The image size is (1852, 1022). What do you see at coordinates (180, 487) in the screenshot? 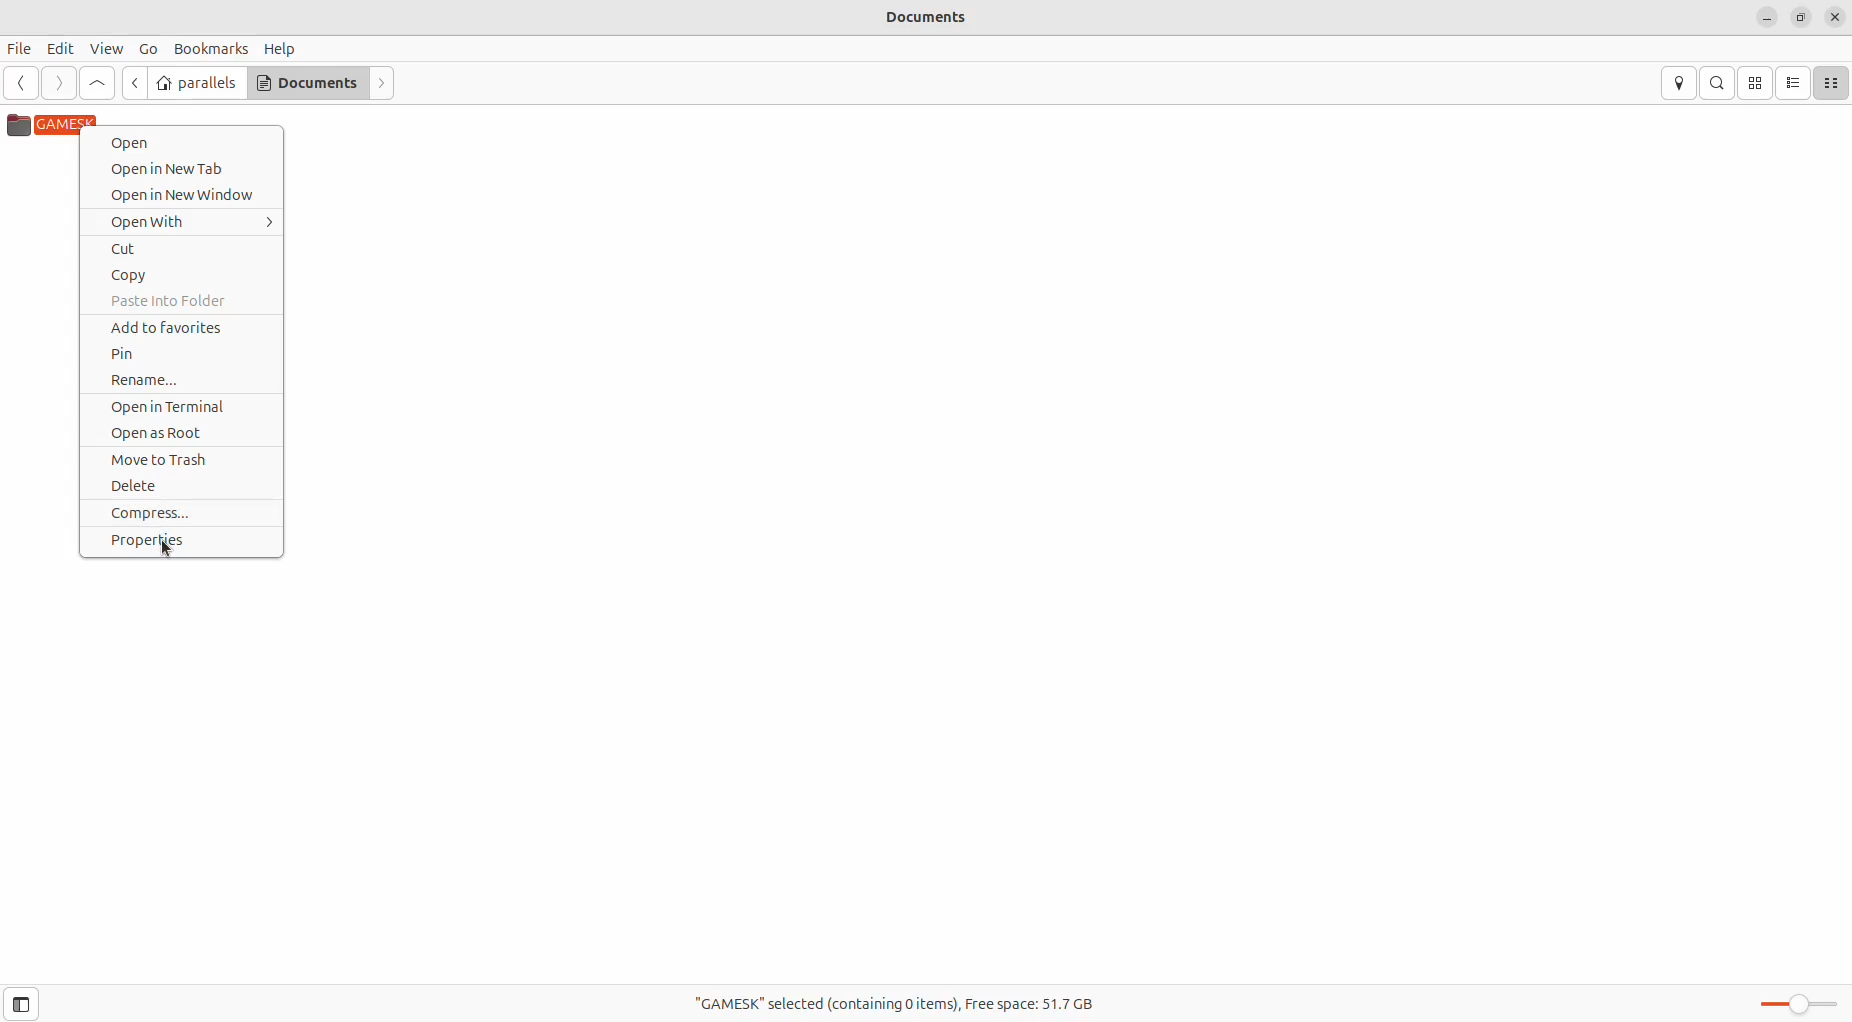
I see `delete` at bounding box center [180, 487].